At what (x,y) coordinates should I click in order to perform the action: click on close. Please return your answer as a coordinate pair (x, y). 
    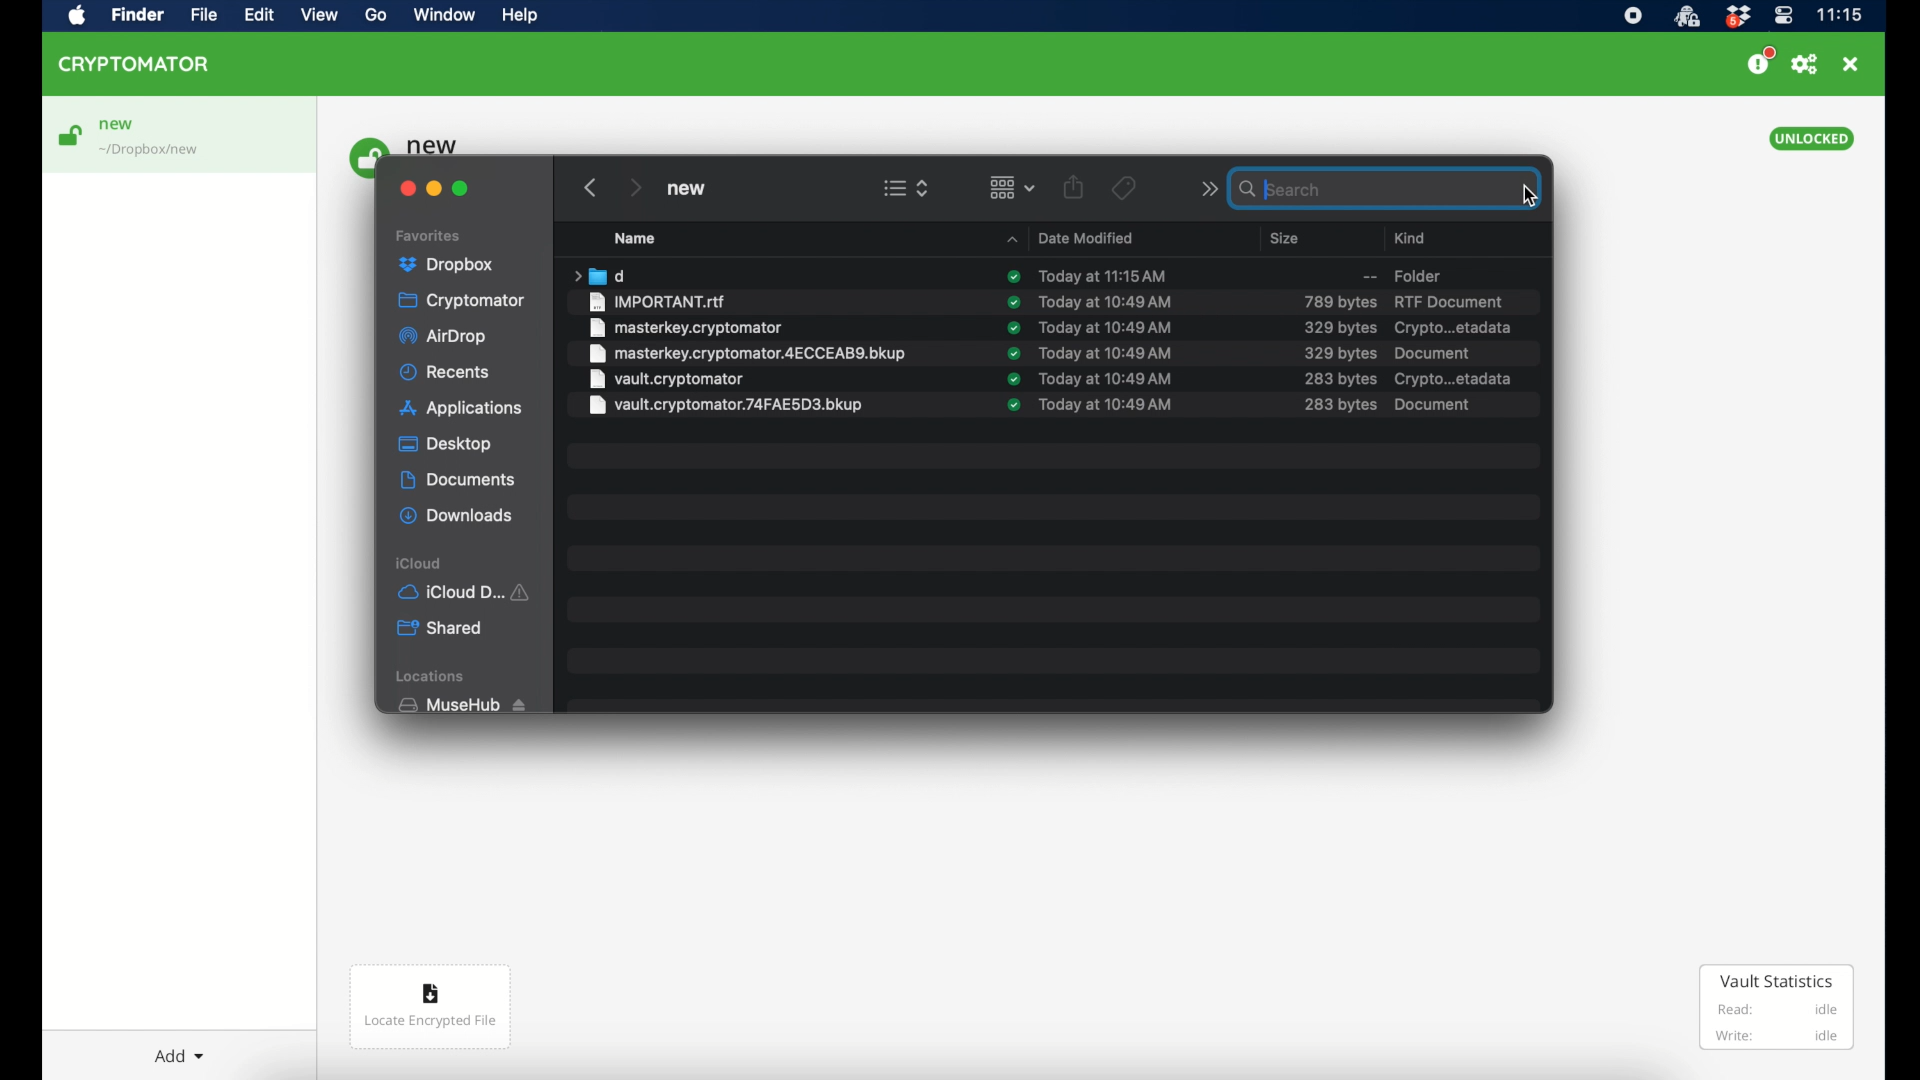
    Looking at the image, I should click on (1850, 64).